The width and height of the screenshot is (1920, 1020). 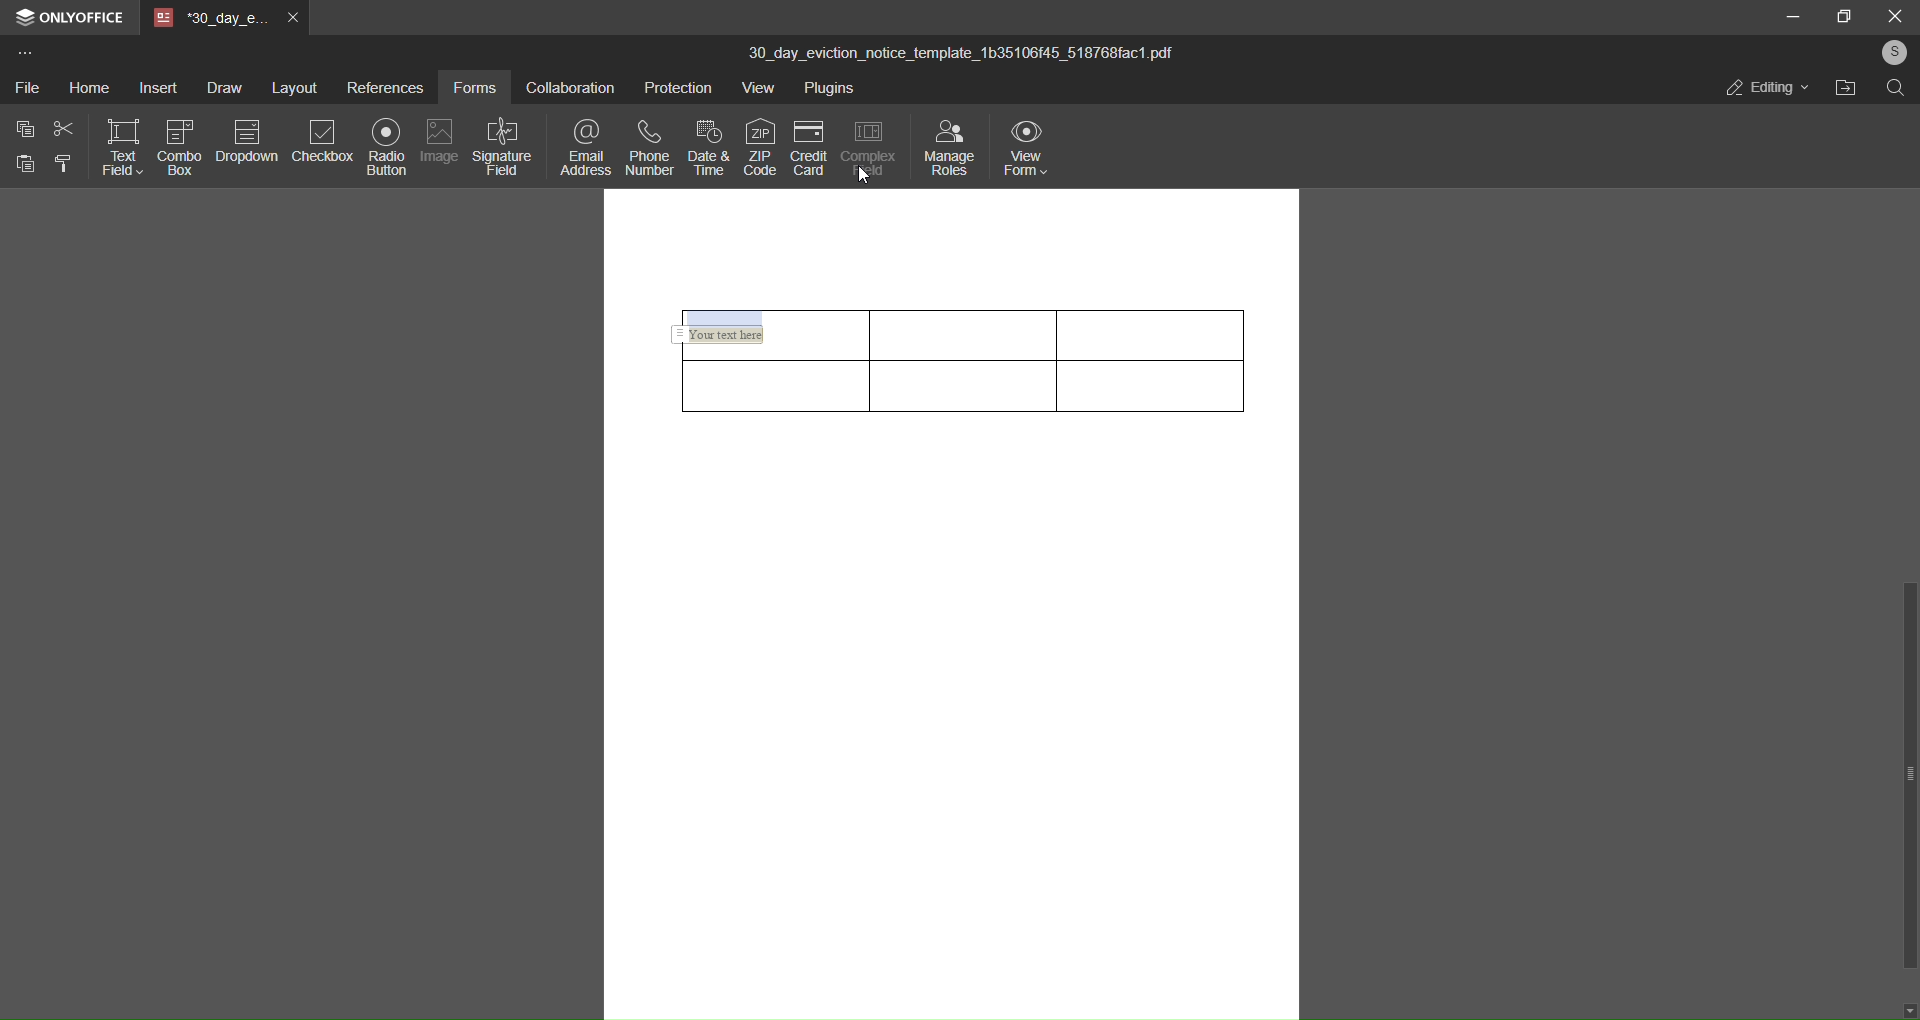 What do you see at coordinates (68, 166) in the screenshot?
I see `format` at bounding box center [68, 166].